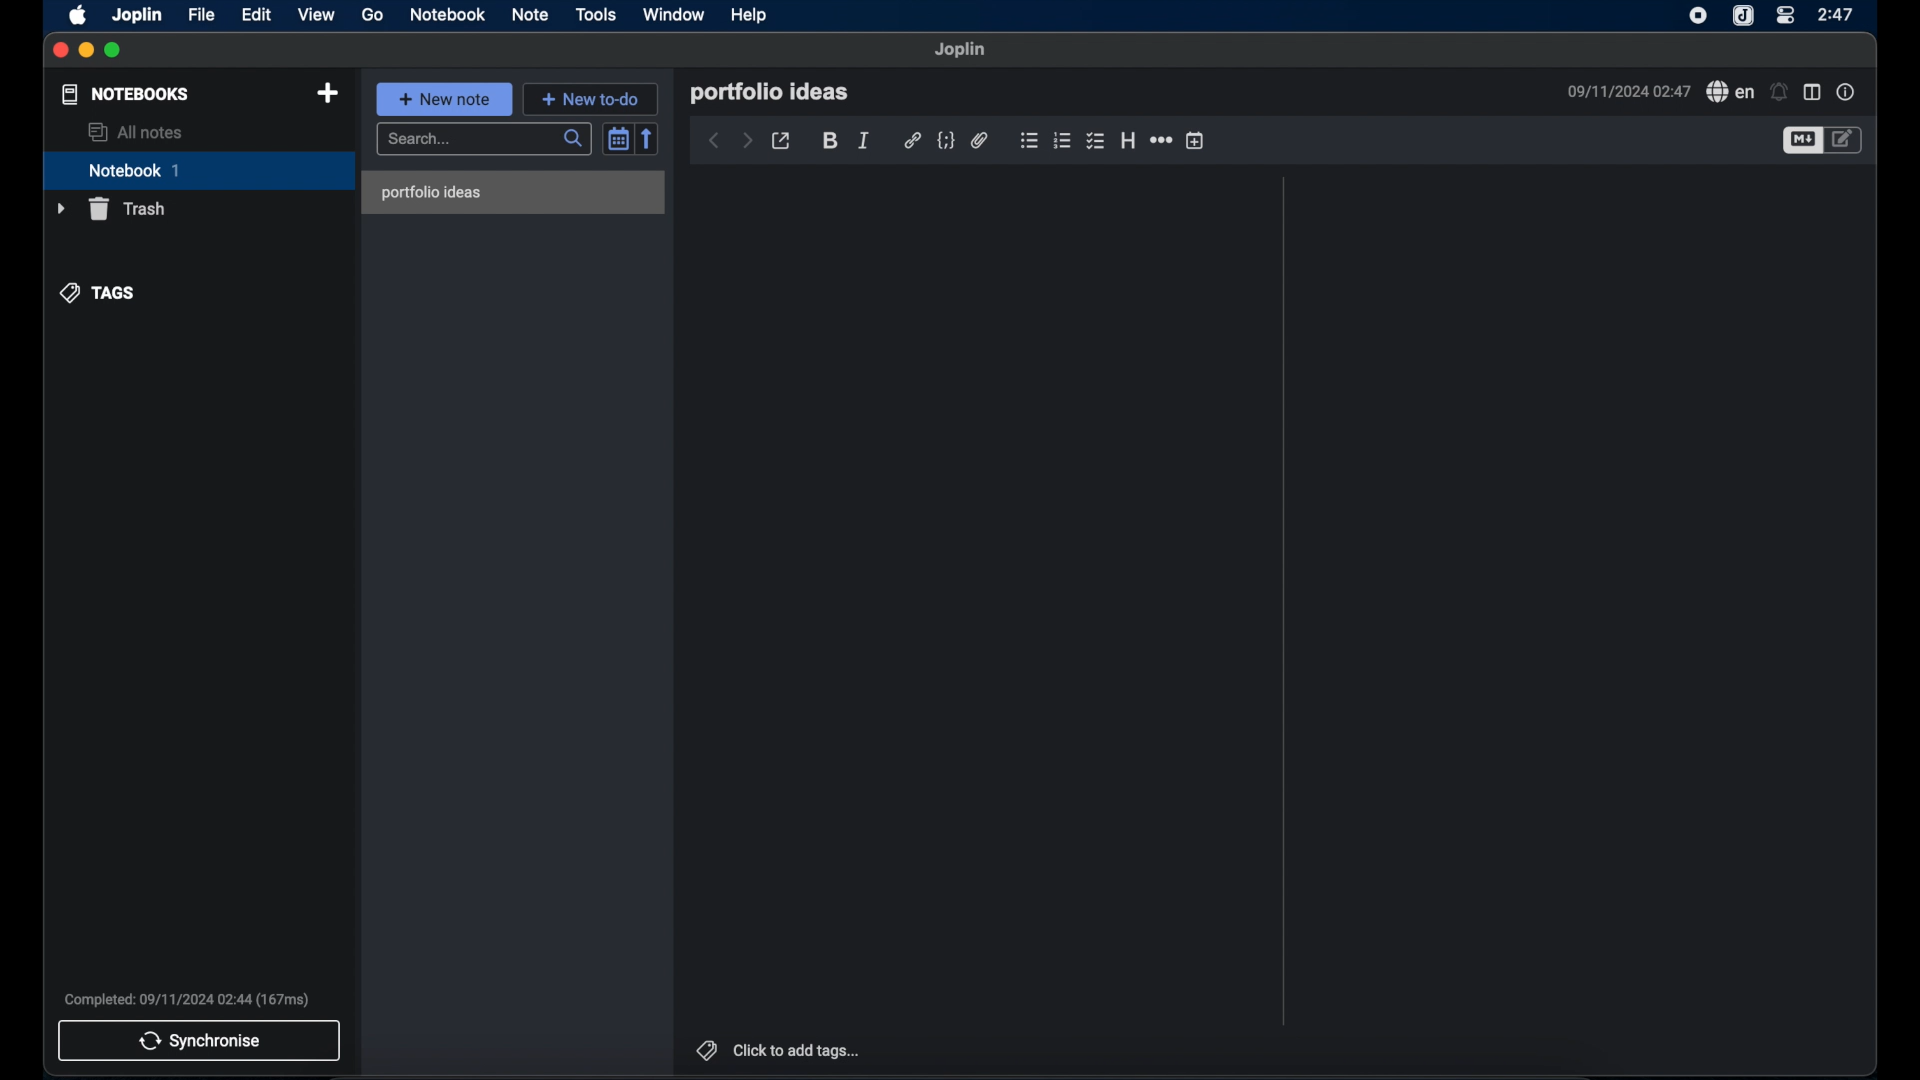 The width and height of the screenshot is (1920, 1080). I want to click on screen recorder icon, so click(1698, 15).